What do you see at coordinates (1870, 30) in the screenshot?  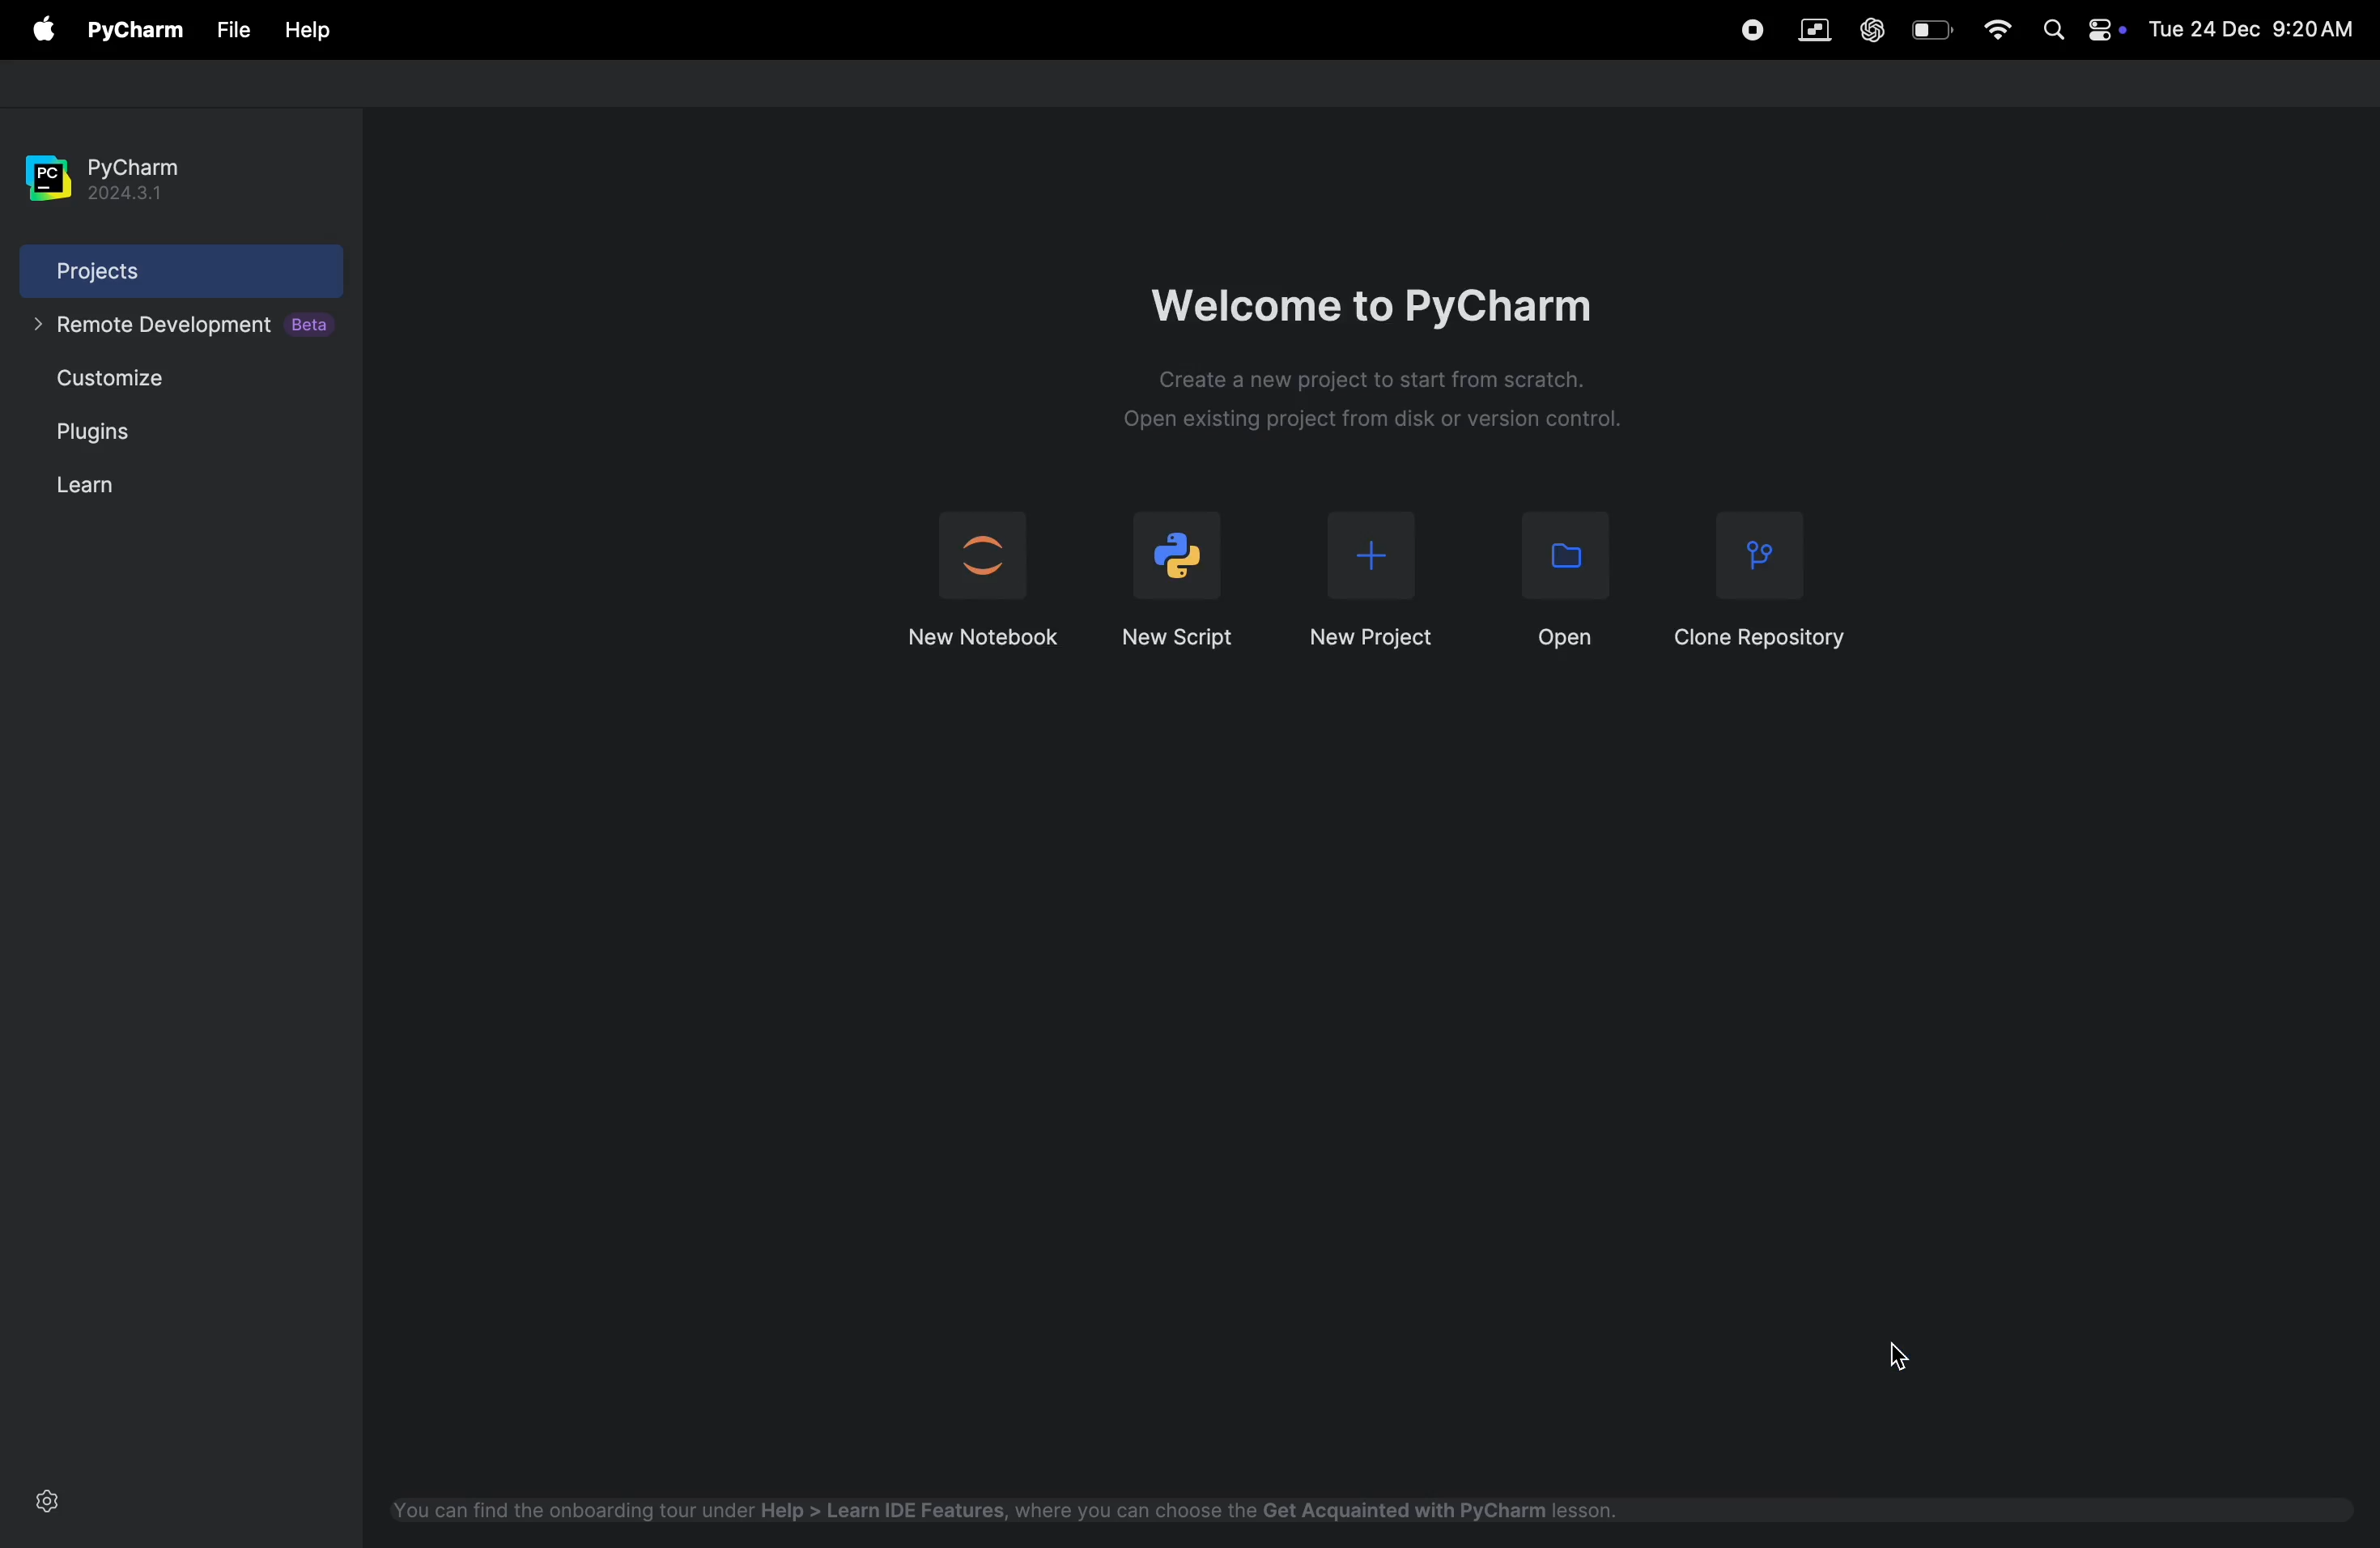 I see `chatgpt` at bounding box center [1870, 30].